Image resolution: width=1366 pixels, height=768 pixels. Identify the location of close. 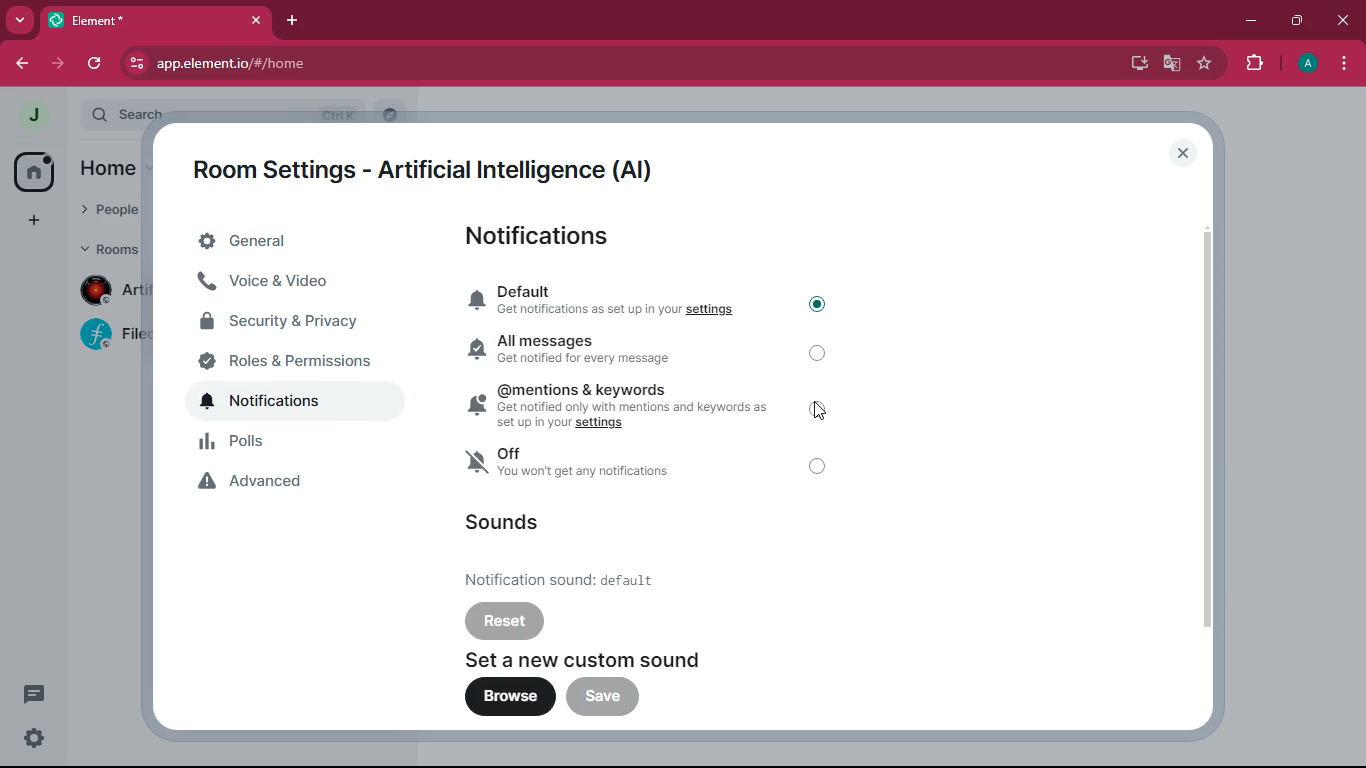
(1343, 21).